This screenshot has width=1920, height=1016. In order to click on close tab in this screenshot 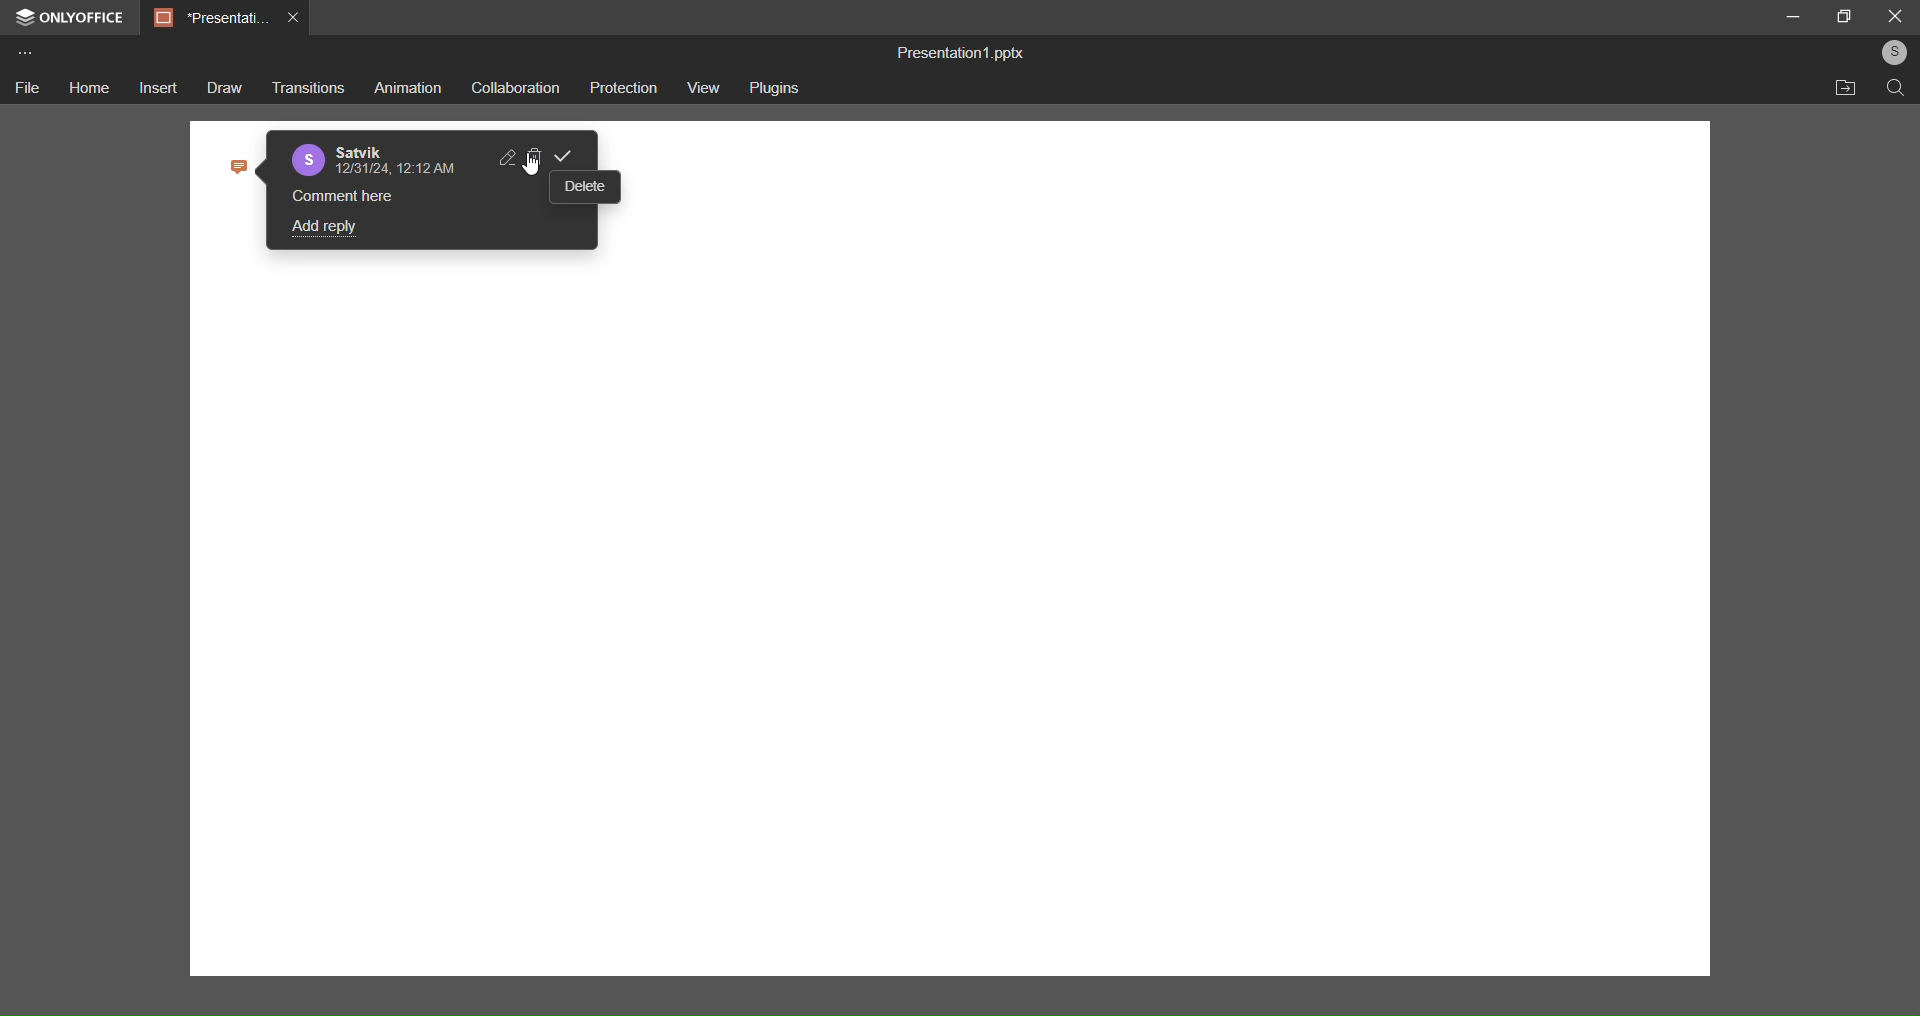, I will do `click(292, 20)`.